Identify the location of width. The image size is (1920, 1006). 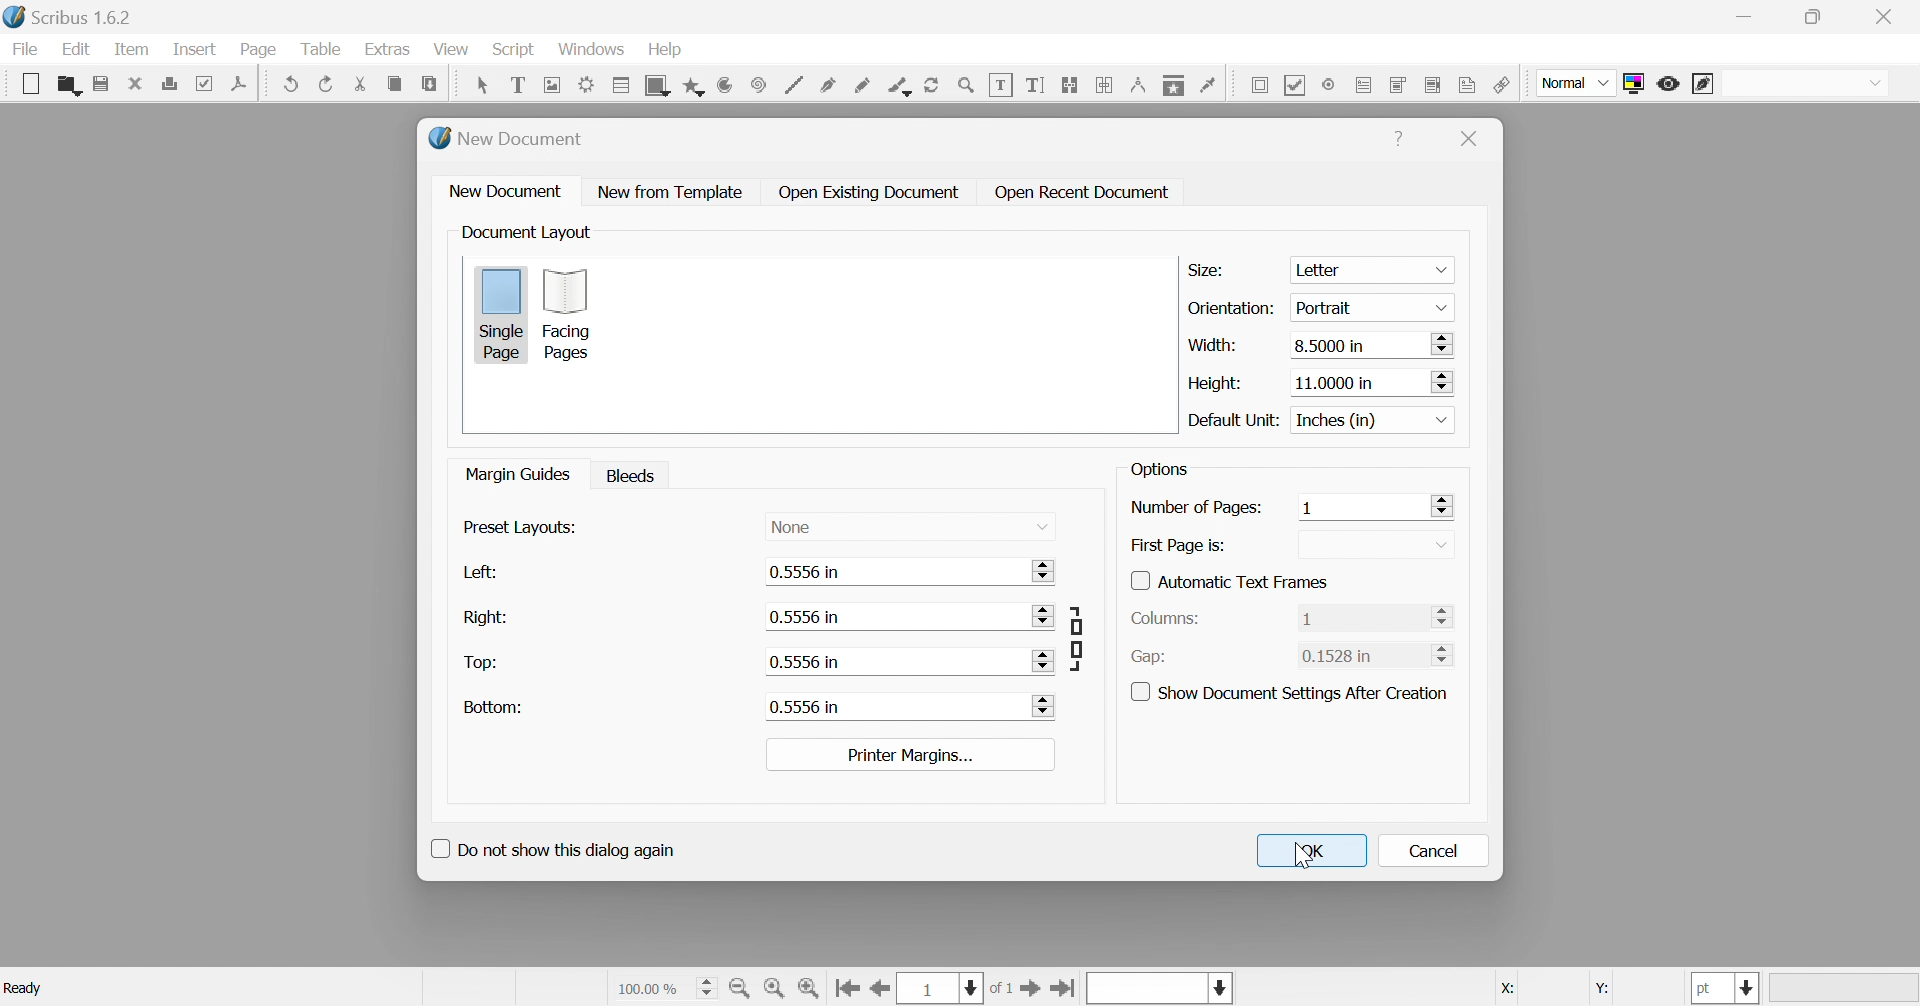
(1212, 344).